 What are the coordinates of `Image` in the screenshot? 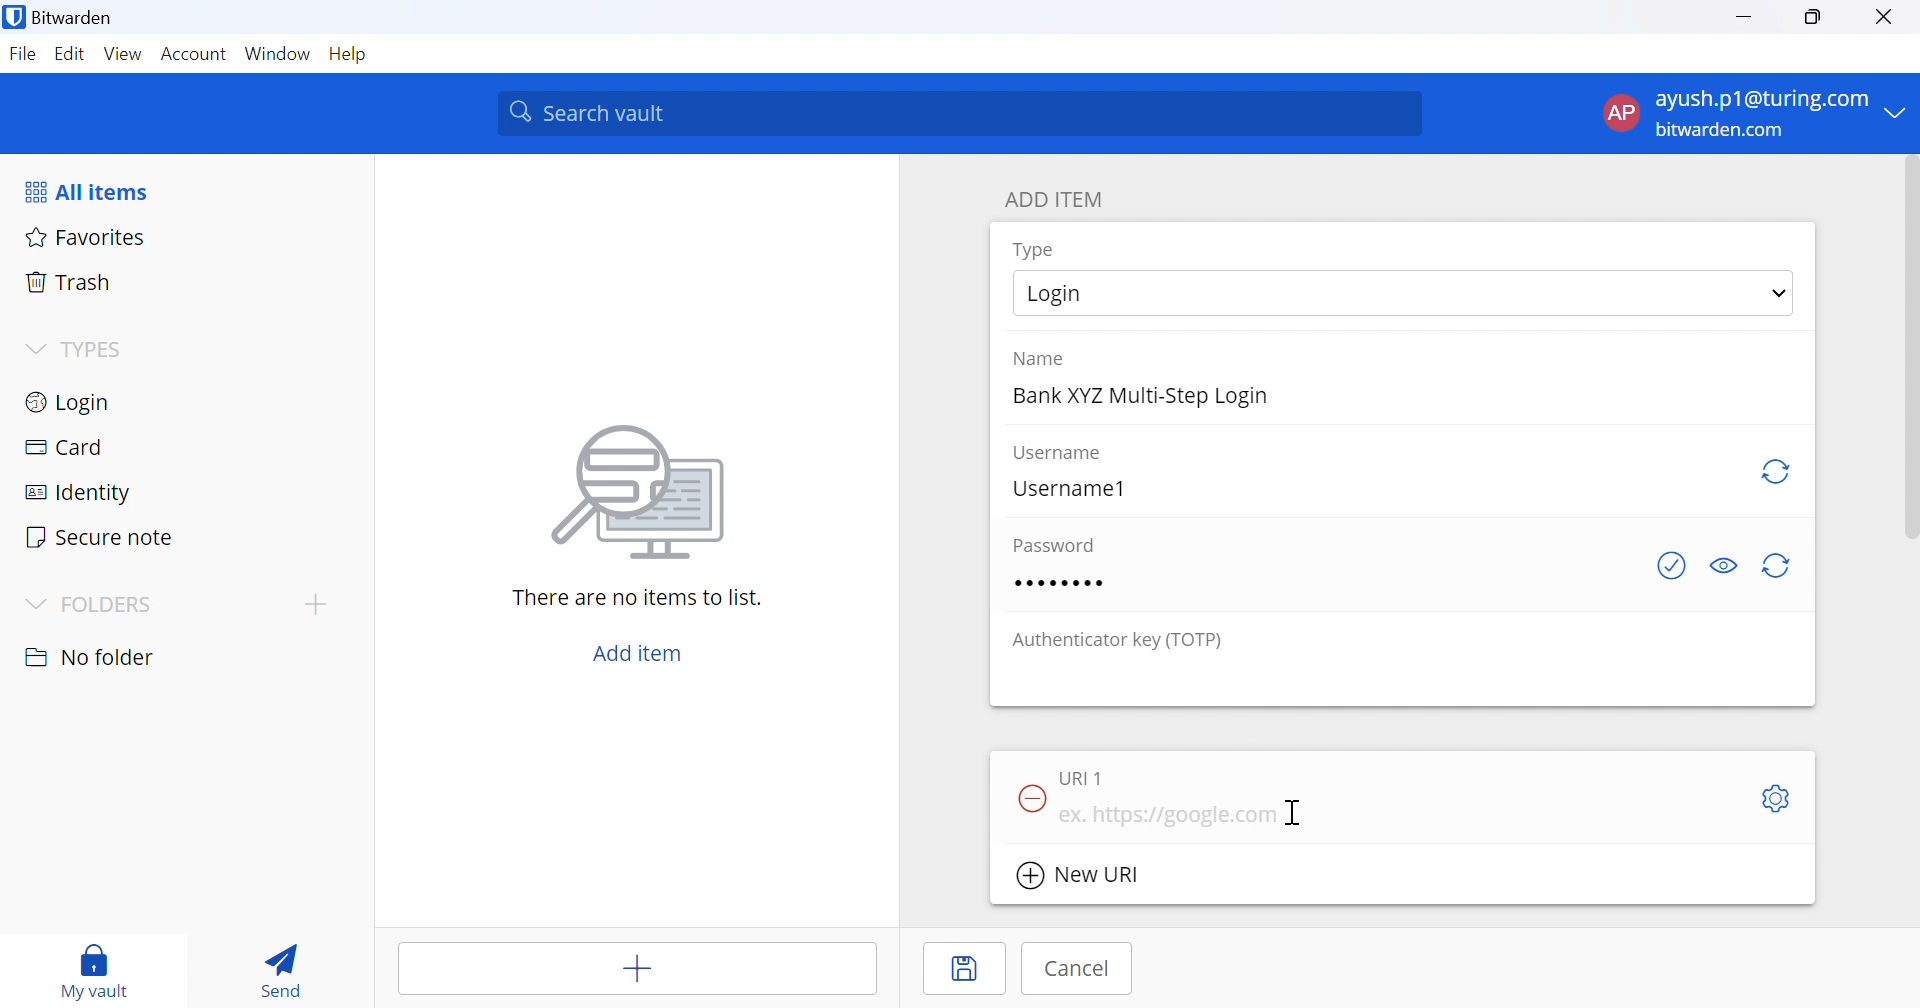 It's located at (641, 493).